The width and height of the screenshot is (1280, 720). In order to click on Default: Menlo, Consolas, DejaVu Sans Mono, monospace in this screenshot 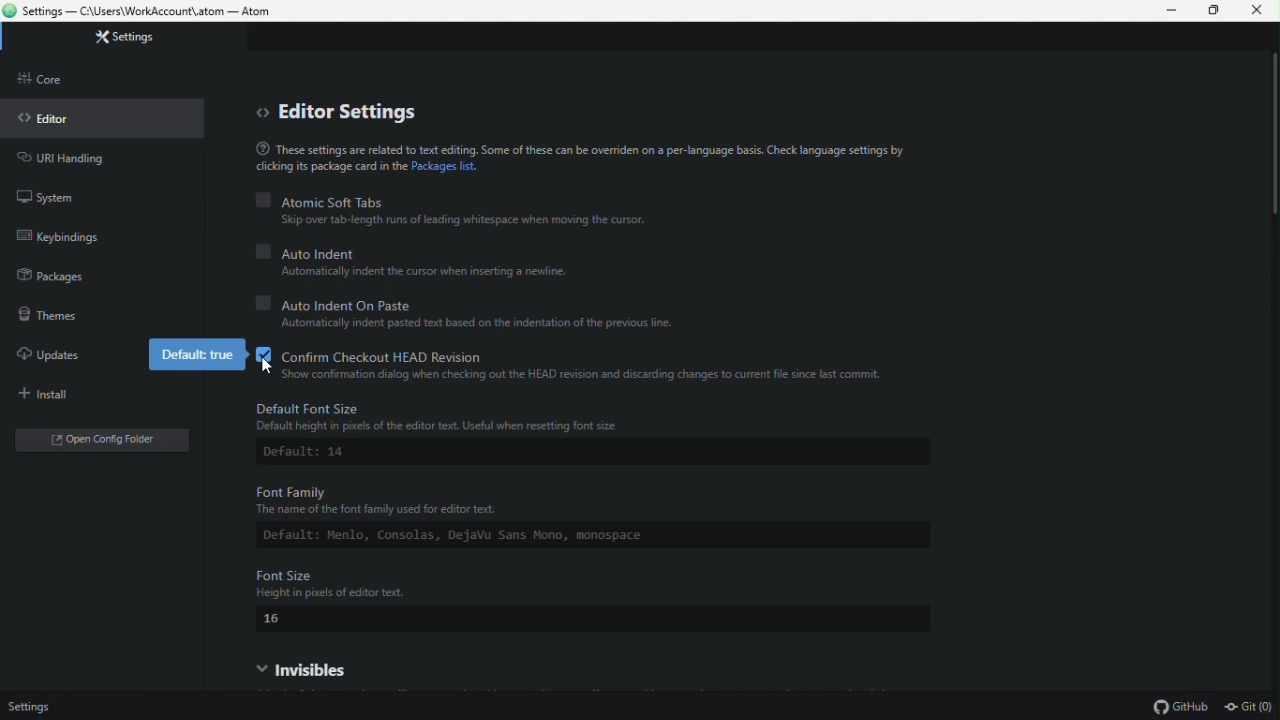, I will do `click(484, 535)`.